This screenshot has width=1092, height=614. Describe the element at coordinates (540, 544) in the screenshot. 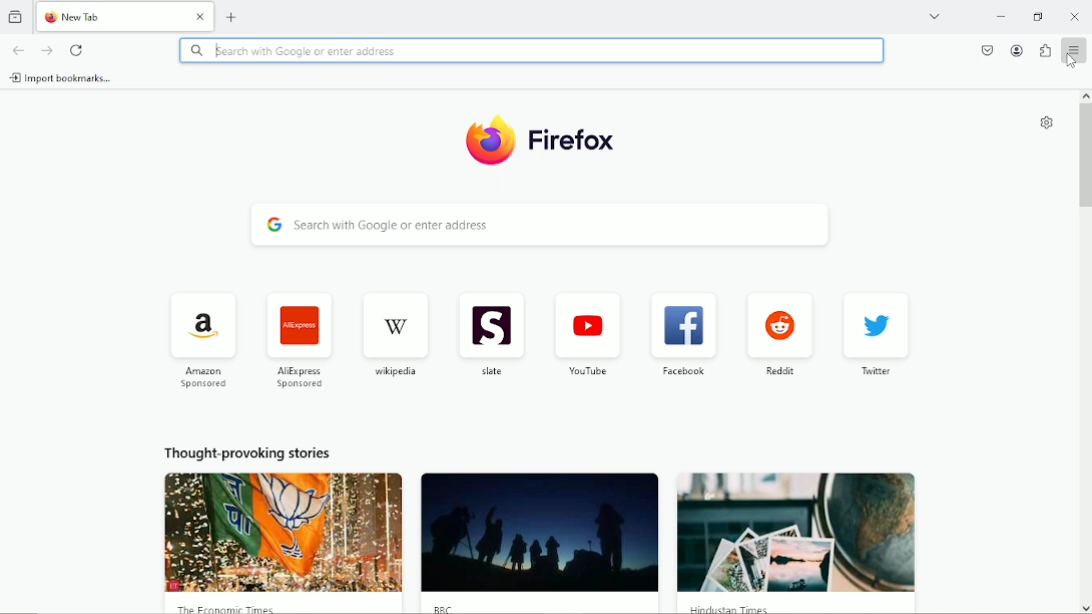

I see `BBC` at that location.